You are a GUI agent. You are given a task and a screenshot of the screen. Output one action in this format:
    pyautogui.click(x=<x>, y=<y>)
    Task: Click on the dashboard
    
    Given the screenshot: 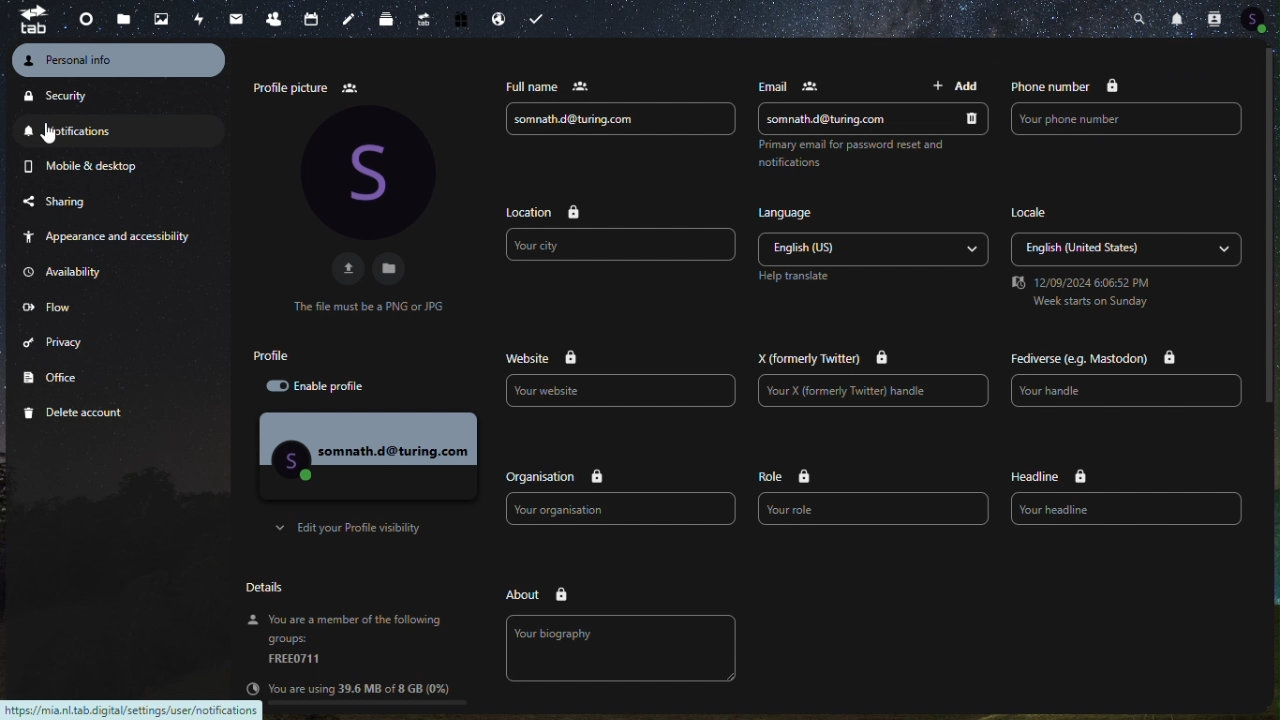 What is the action you would take?
    pyautogui.click(x=85, y=22)
    